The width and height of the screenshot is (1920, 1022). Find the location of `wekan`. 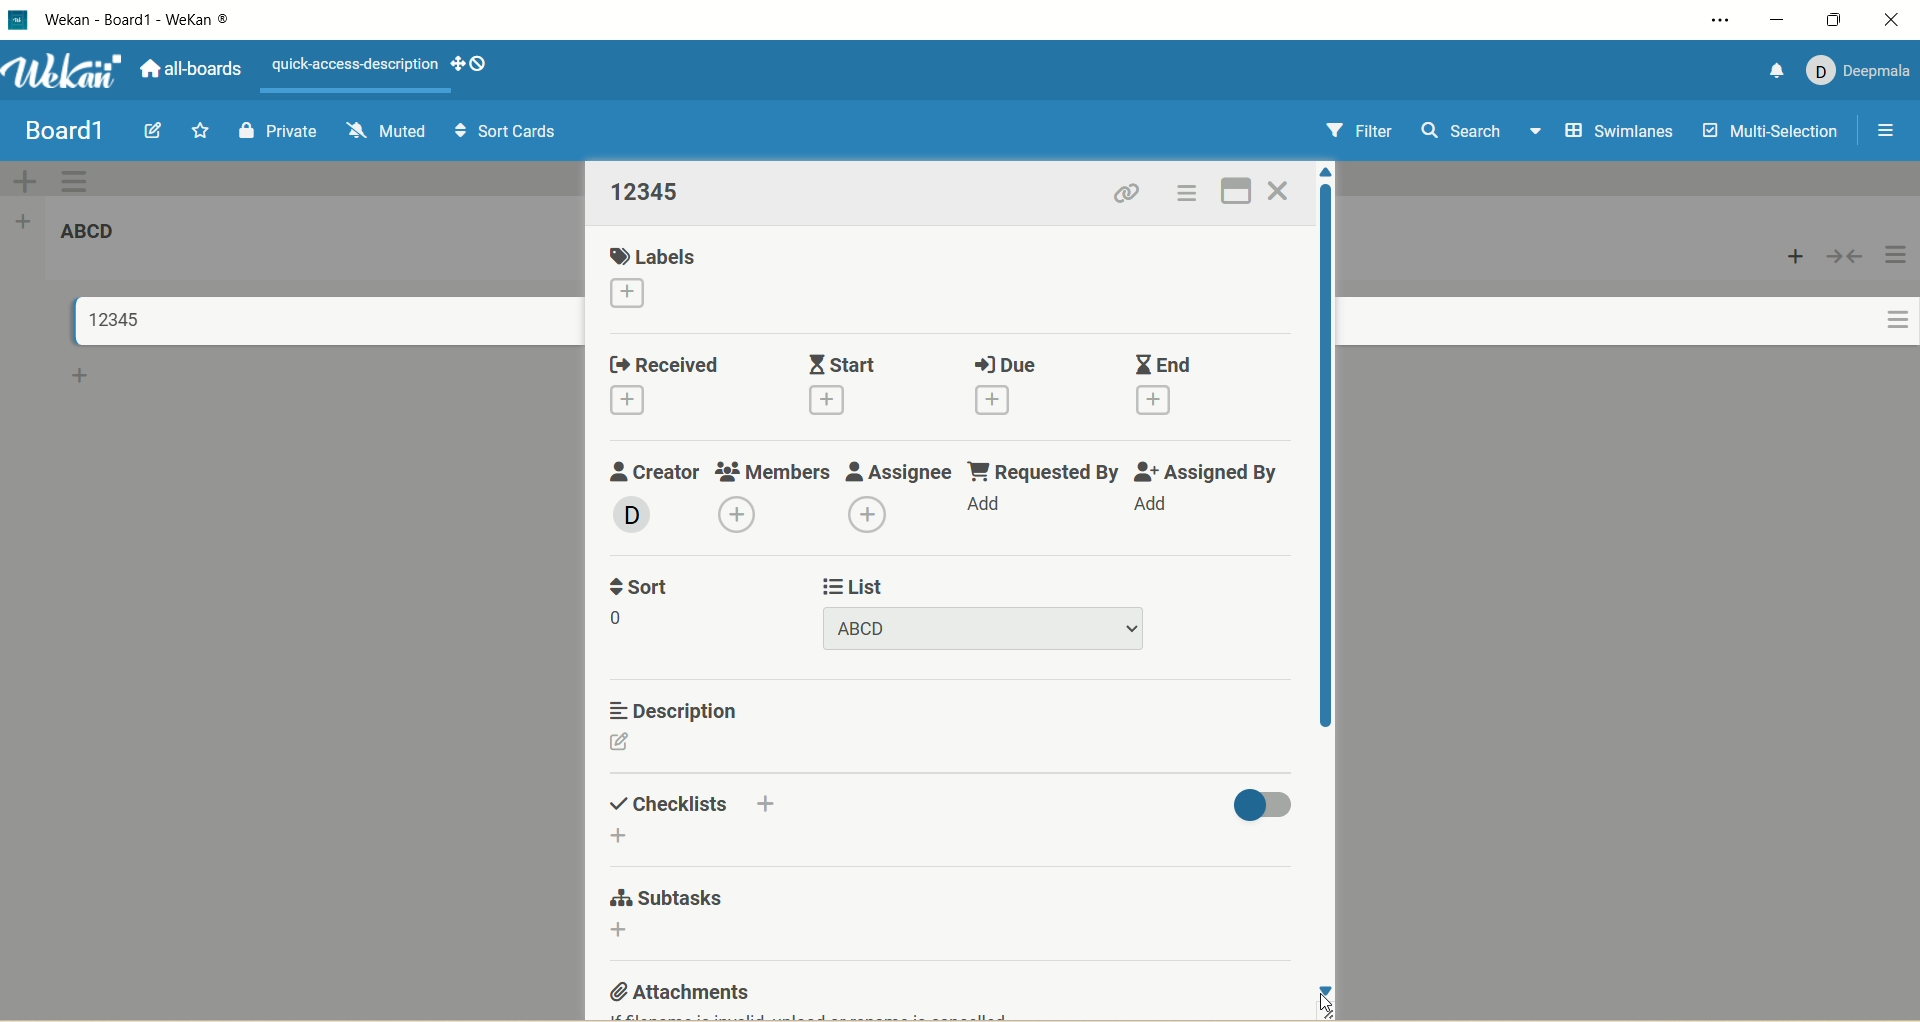

wekan is located at coordinates (65, 74).